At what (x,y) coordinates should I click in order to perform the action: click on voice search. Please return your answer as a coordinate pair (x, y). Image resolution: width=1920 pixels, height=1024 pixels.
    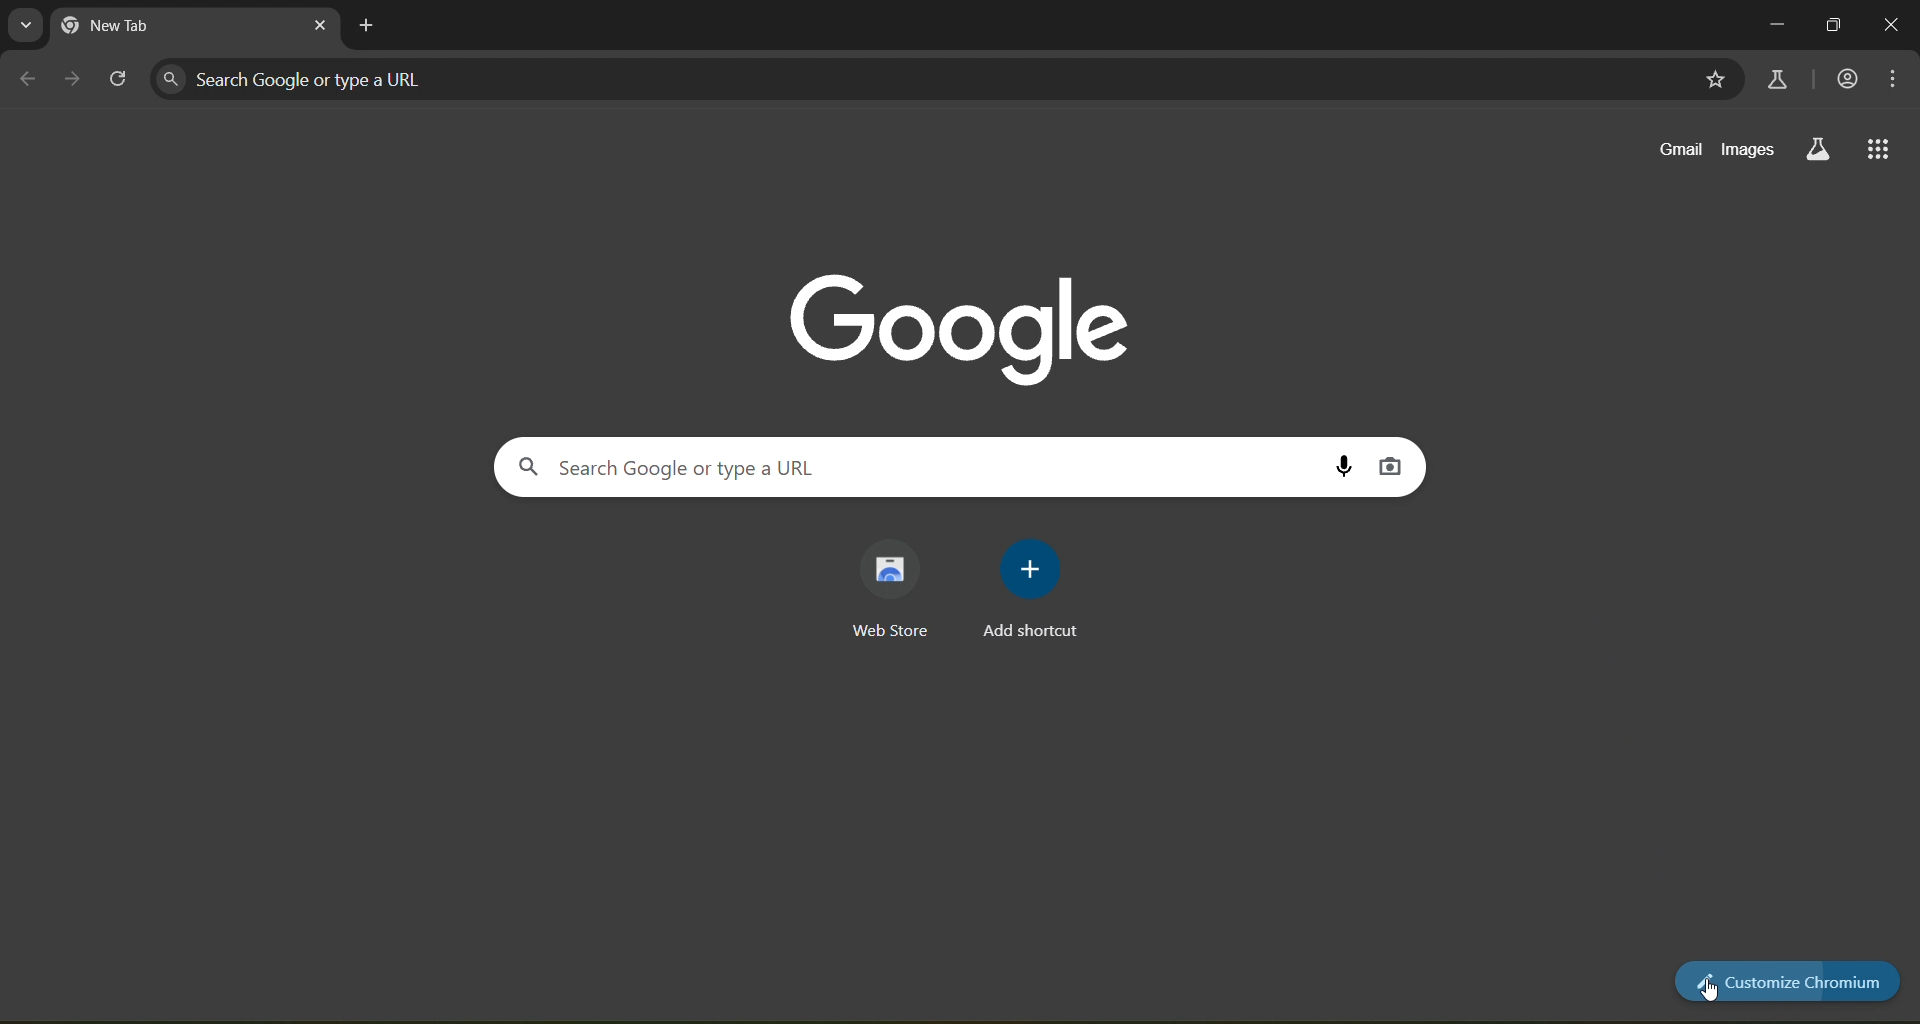
    Looking at the image, I should click on (1340, 466).